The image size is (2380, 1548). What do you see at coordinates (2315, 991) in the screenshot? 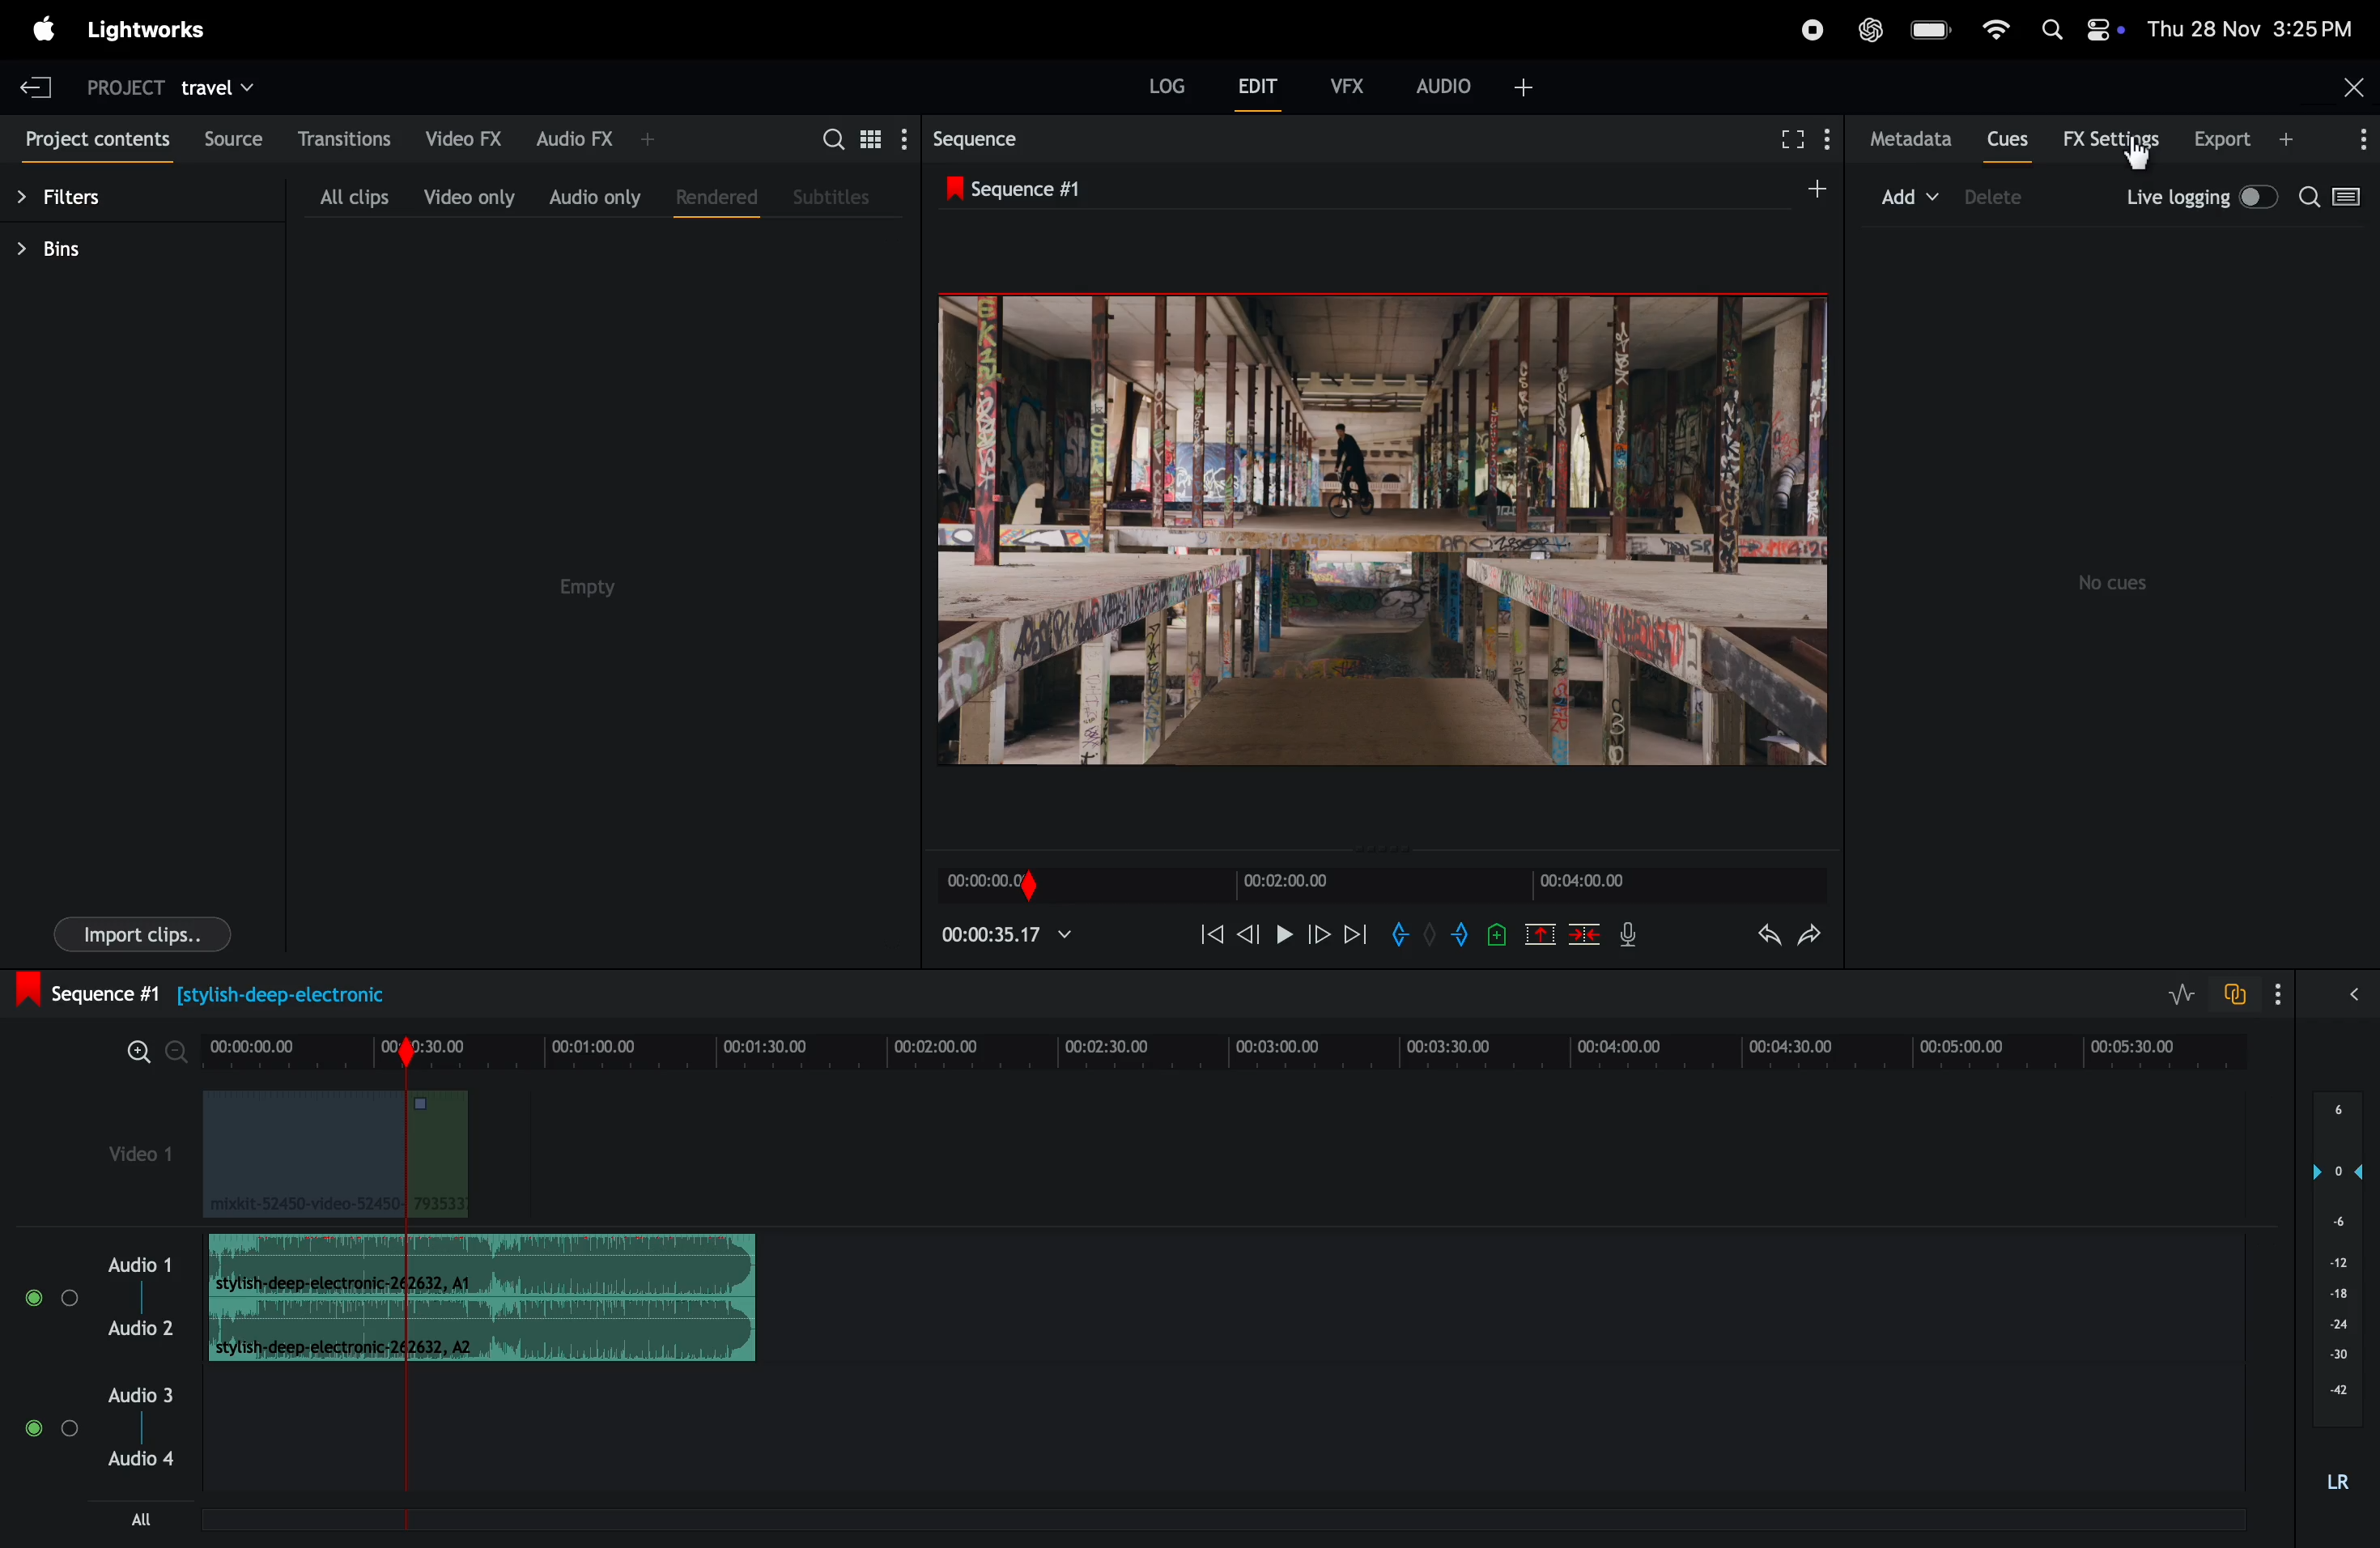
I see `expand` at bounding box center [2315, 991].